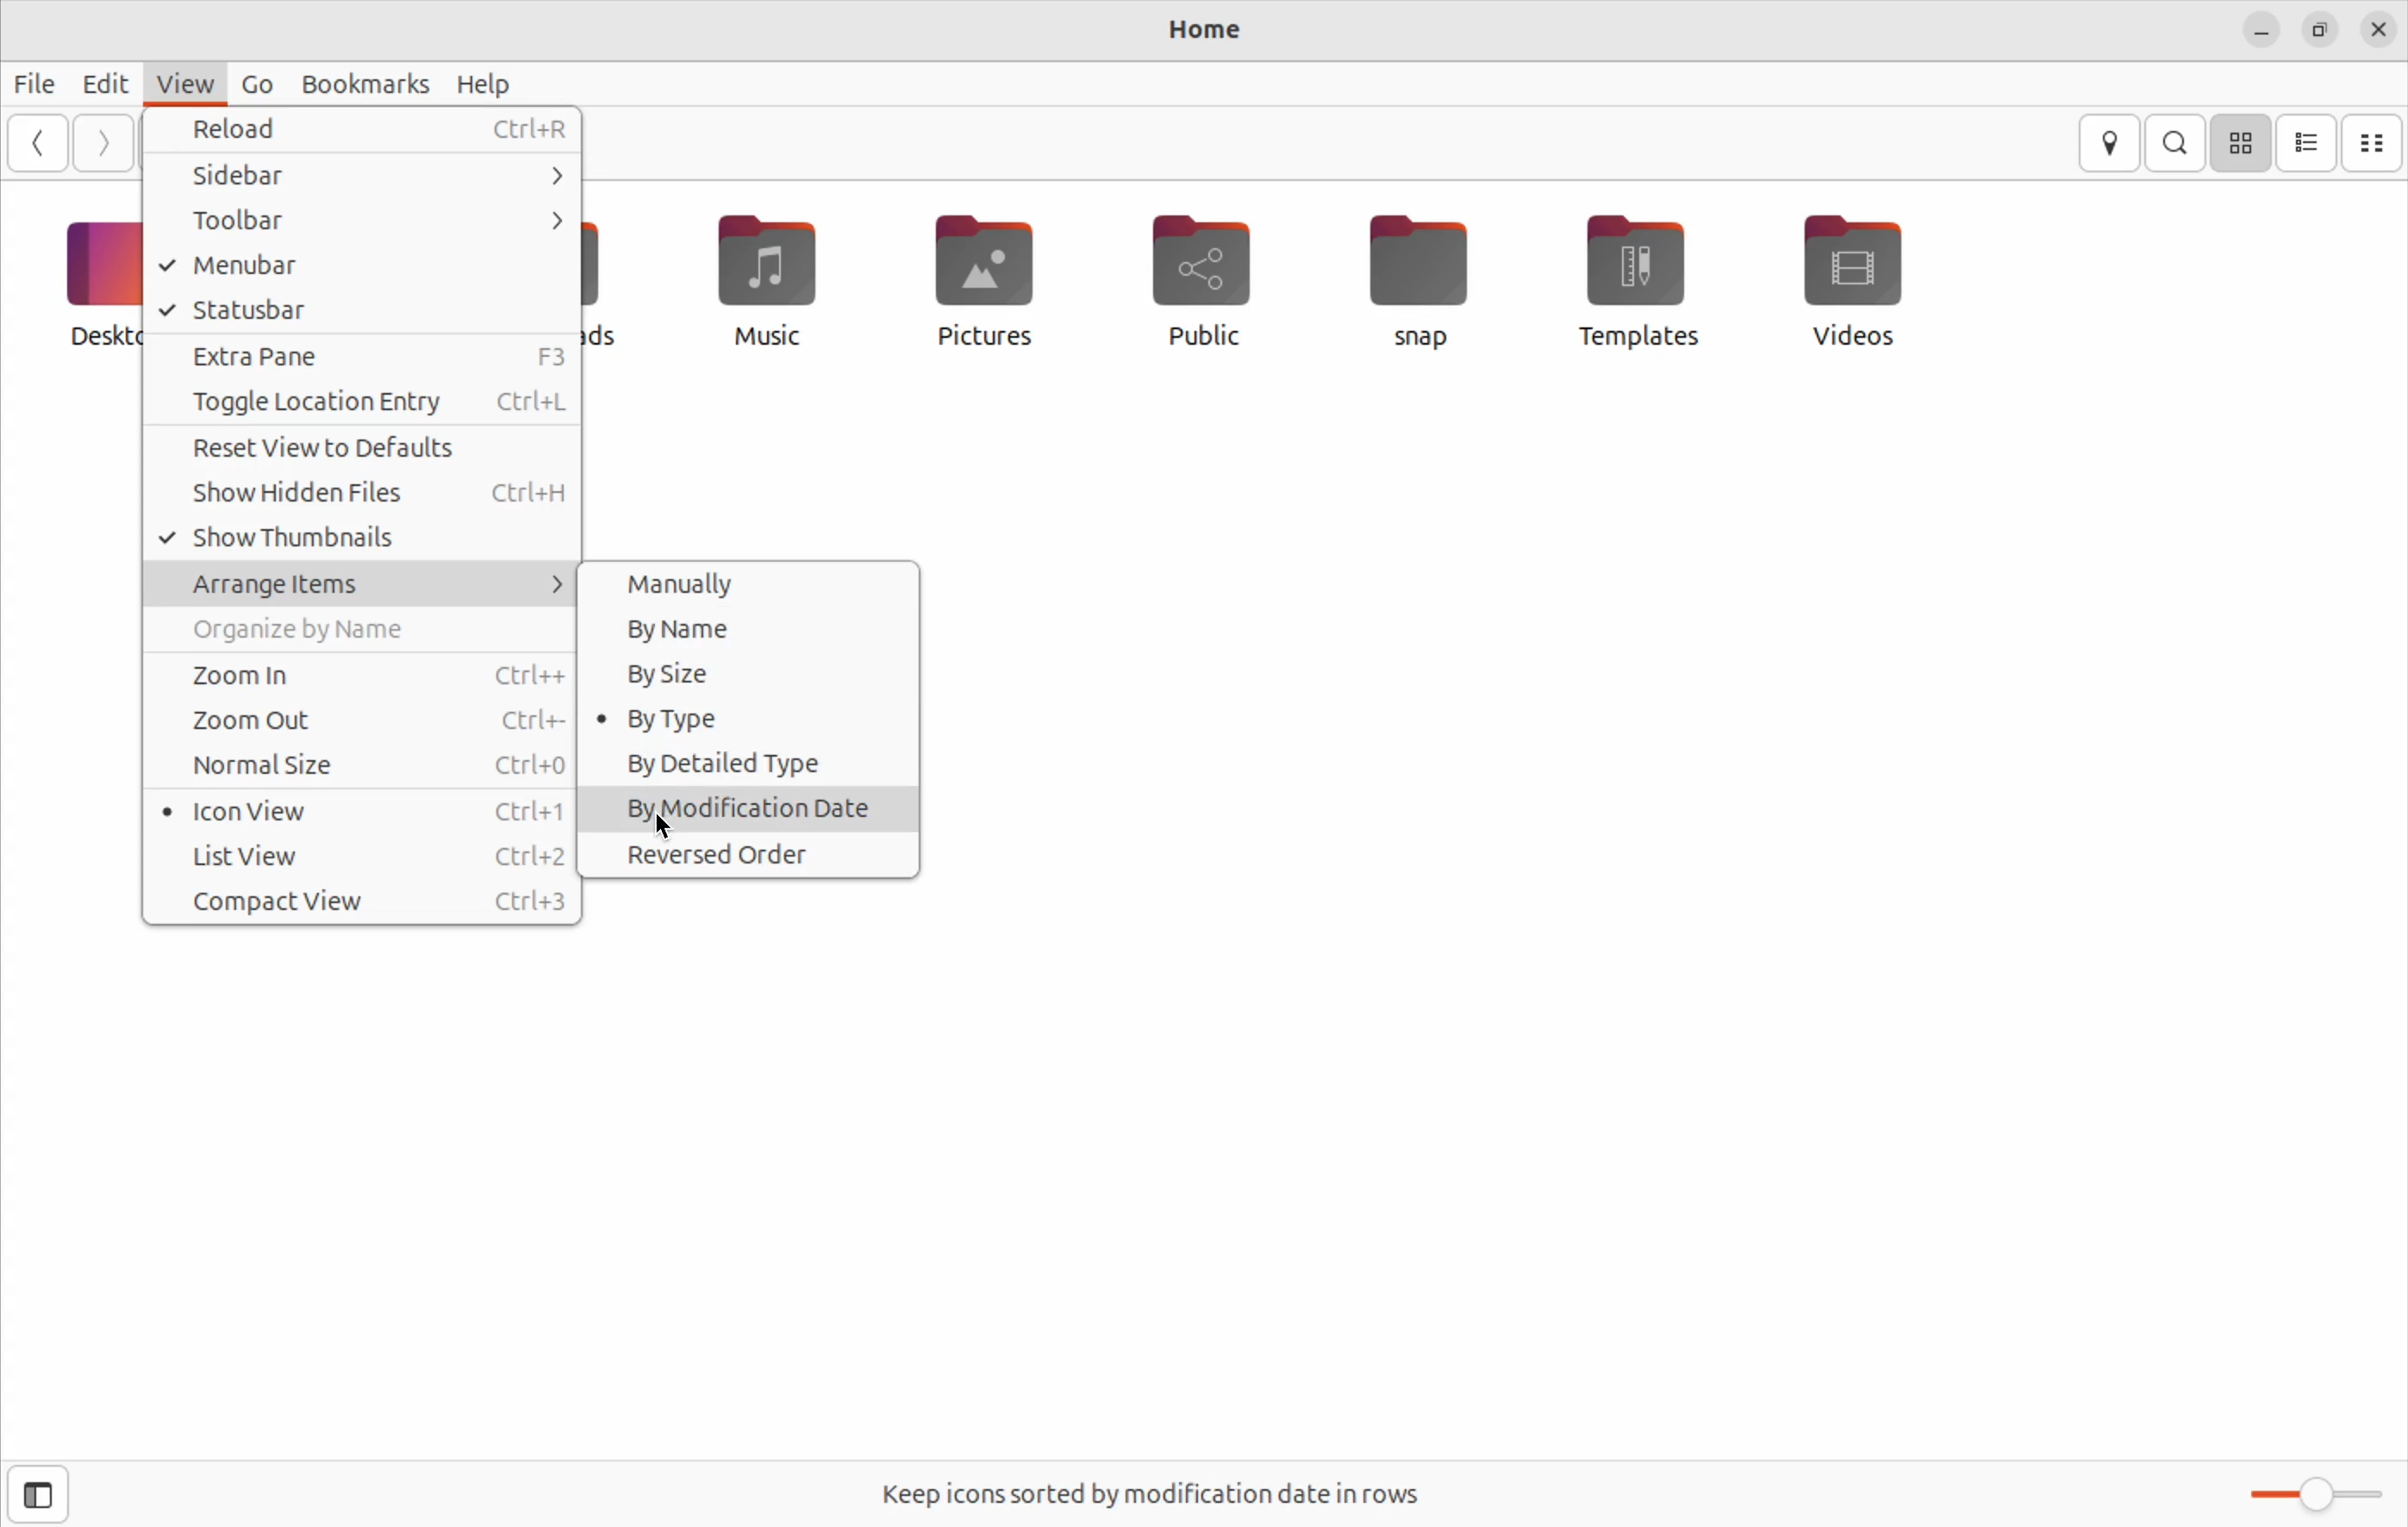  I want to click on reversed order, so click(748, 853).